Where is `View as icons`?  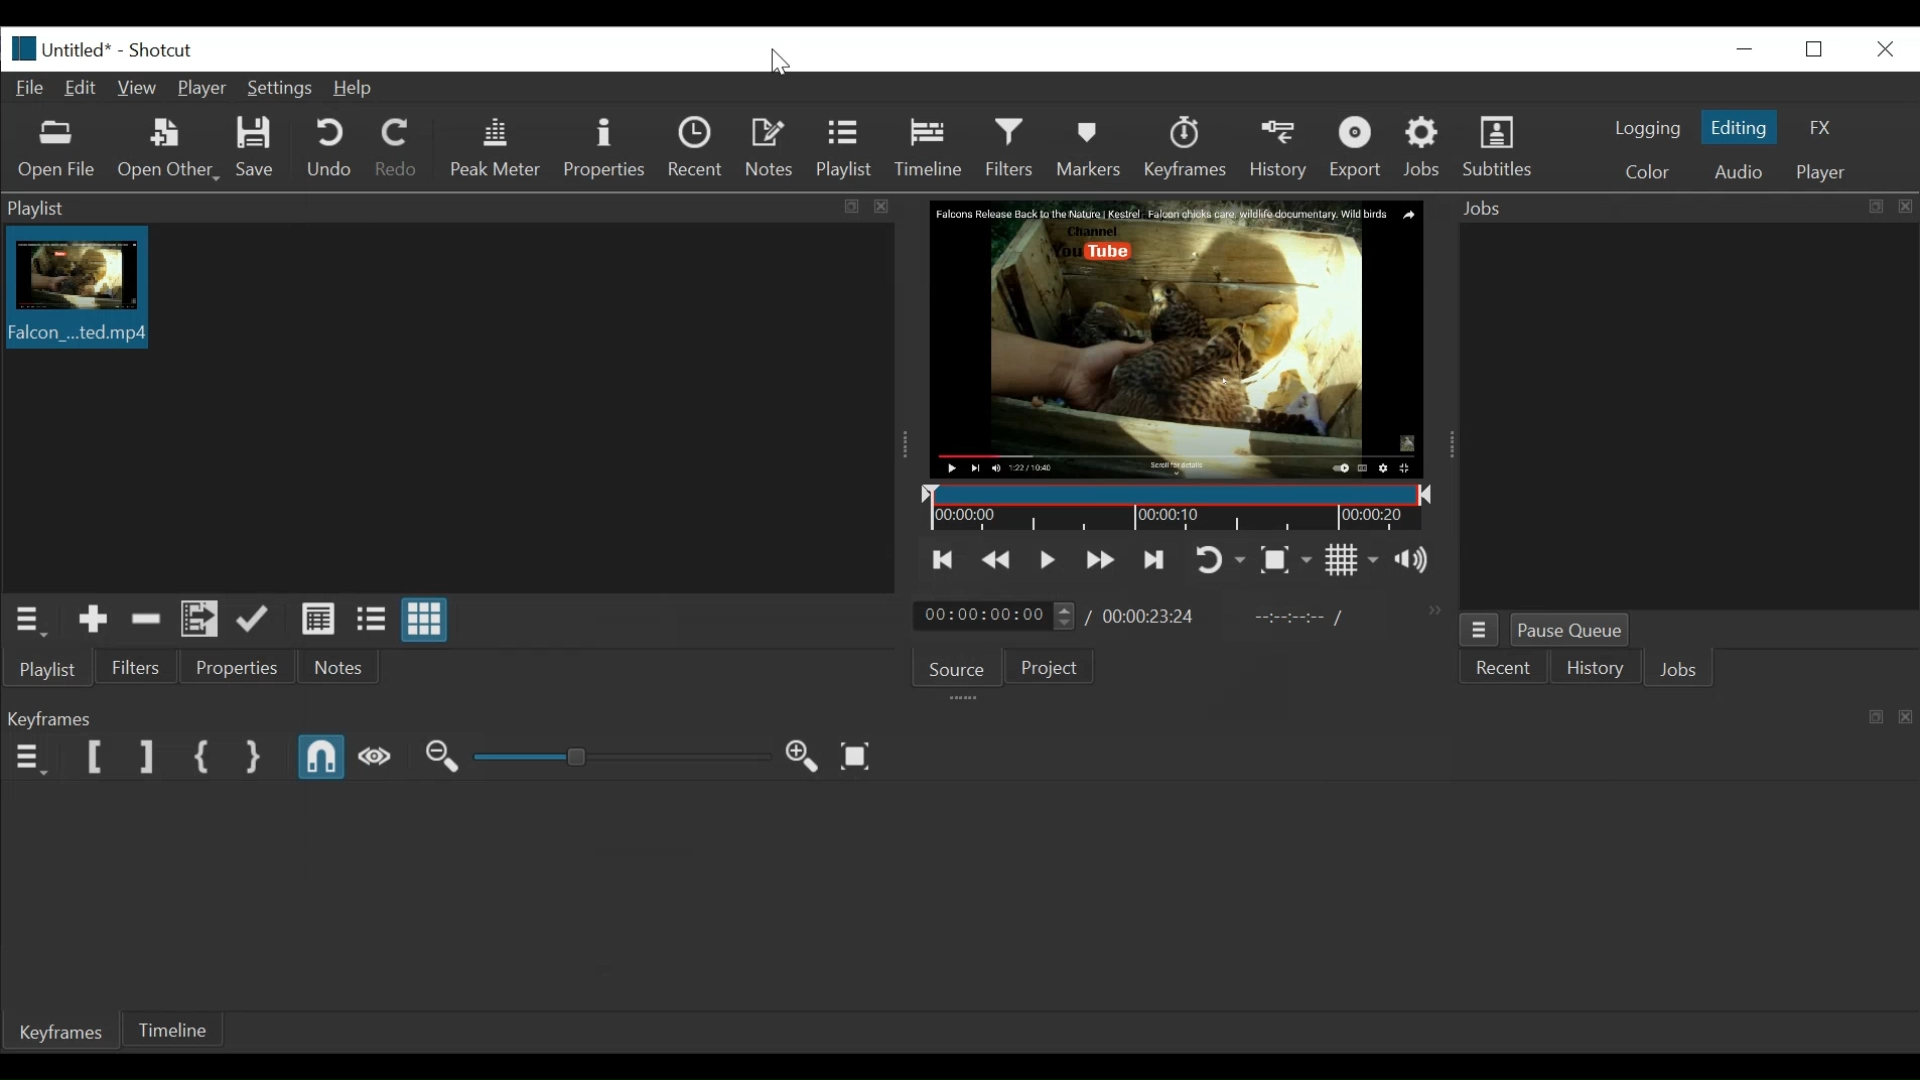
View as icons is located at coordinates (424, 622).